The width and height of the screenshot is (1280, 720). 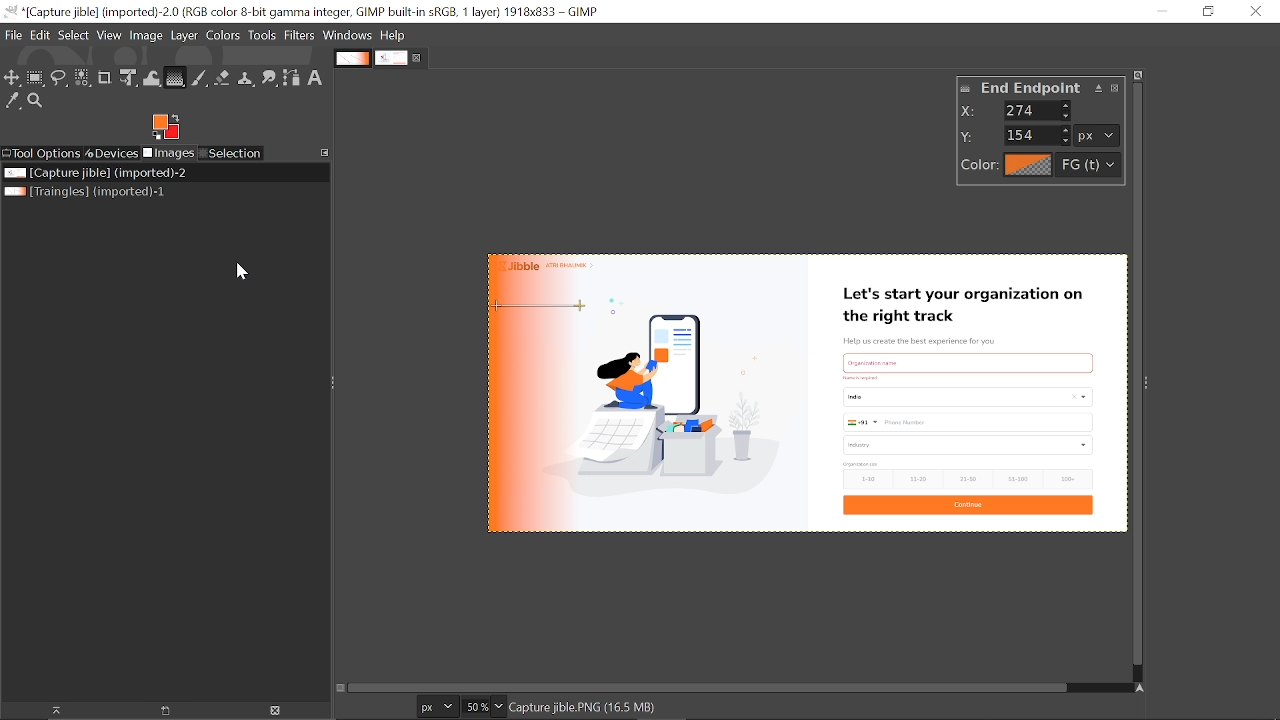 I want to click on Create a new display for the image, so click(x=159, y=711).